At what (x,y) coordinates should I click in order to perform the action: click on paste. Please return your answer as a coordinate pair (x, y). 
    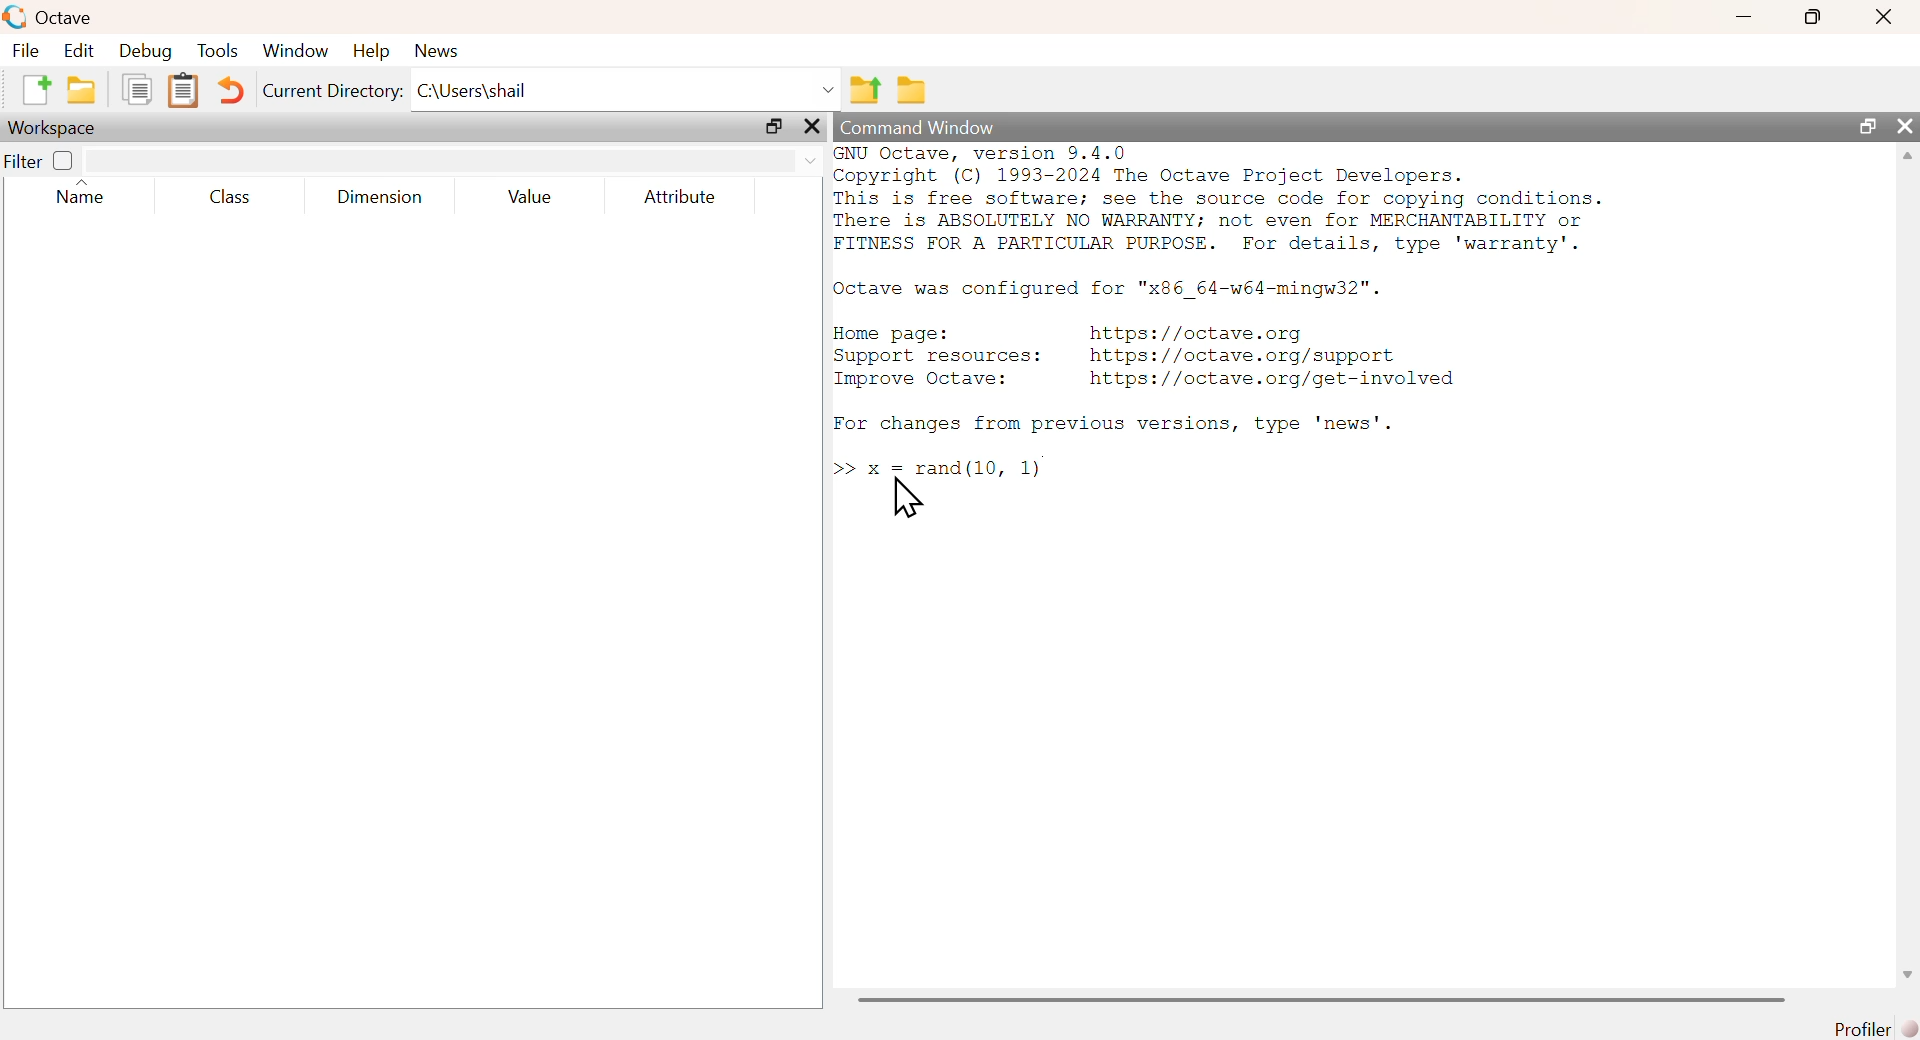
    Looking at the image, I should click on (183, 91).